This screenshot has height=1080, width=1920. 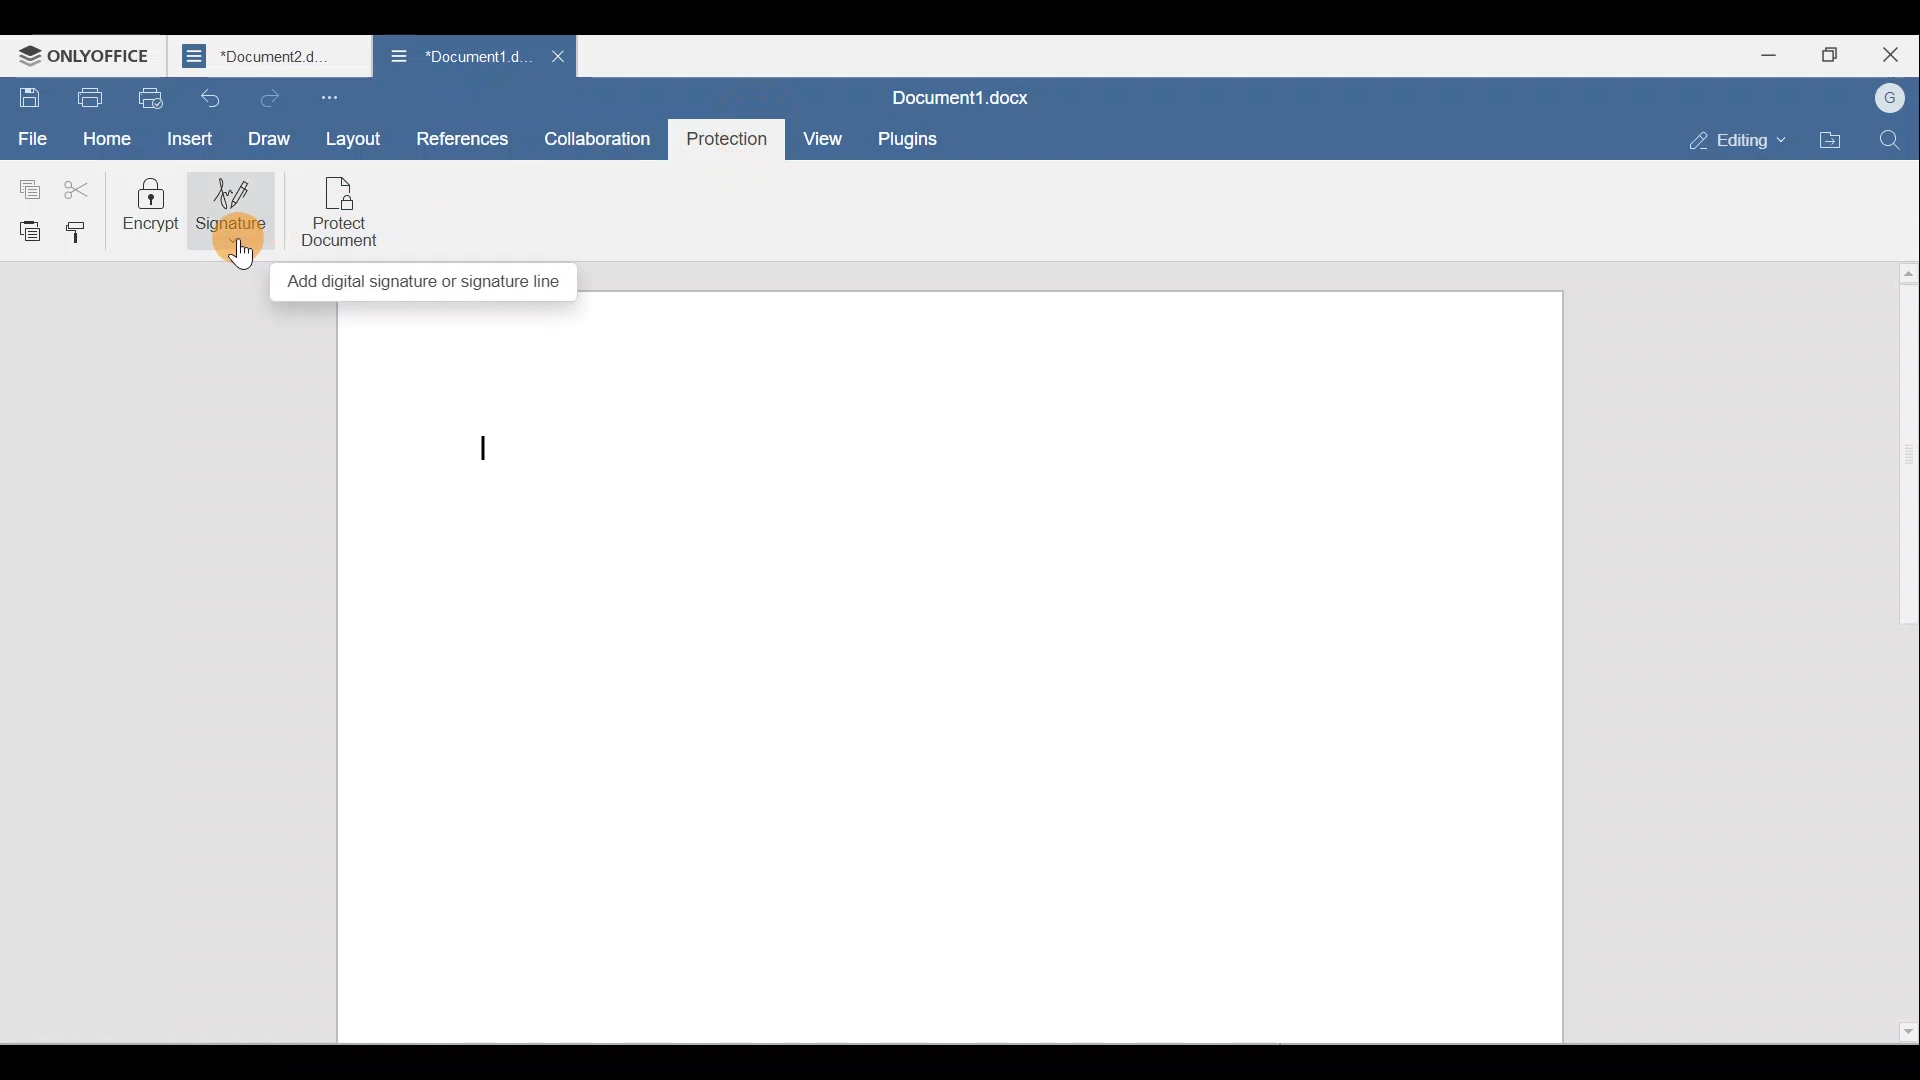 What do you see at coordinates (1835, 138) in the screenshot?
I see `Open file location` at bounding box center [1835, 138].